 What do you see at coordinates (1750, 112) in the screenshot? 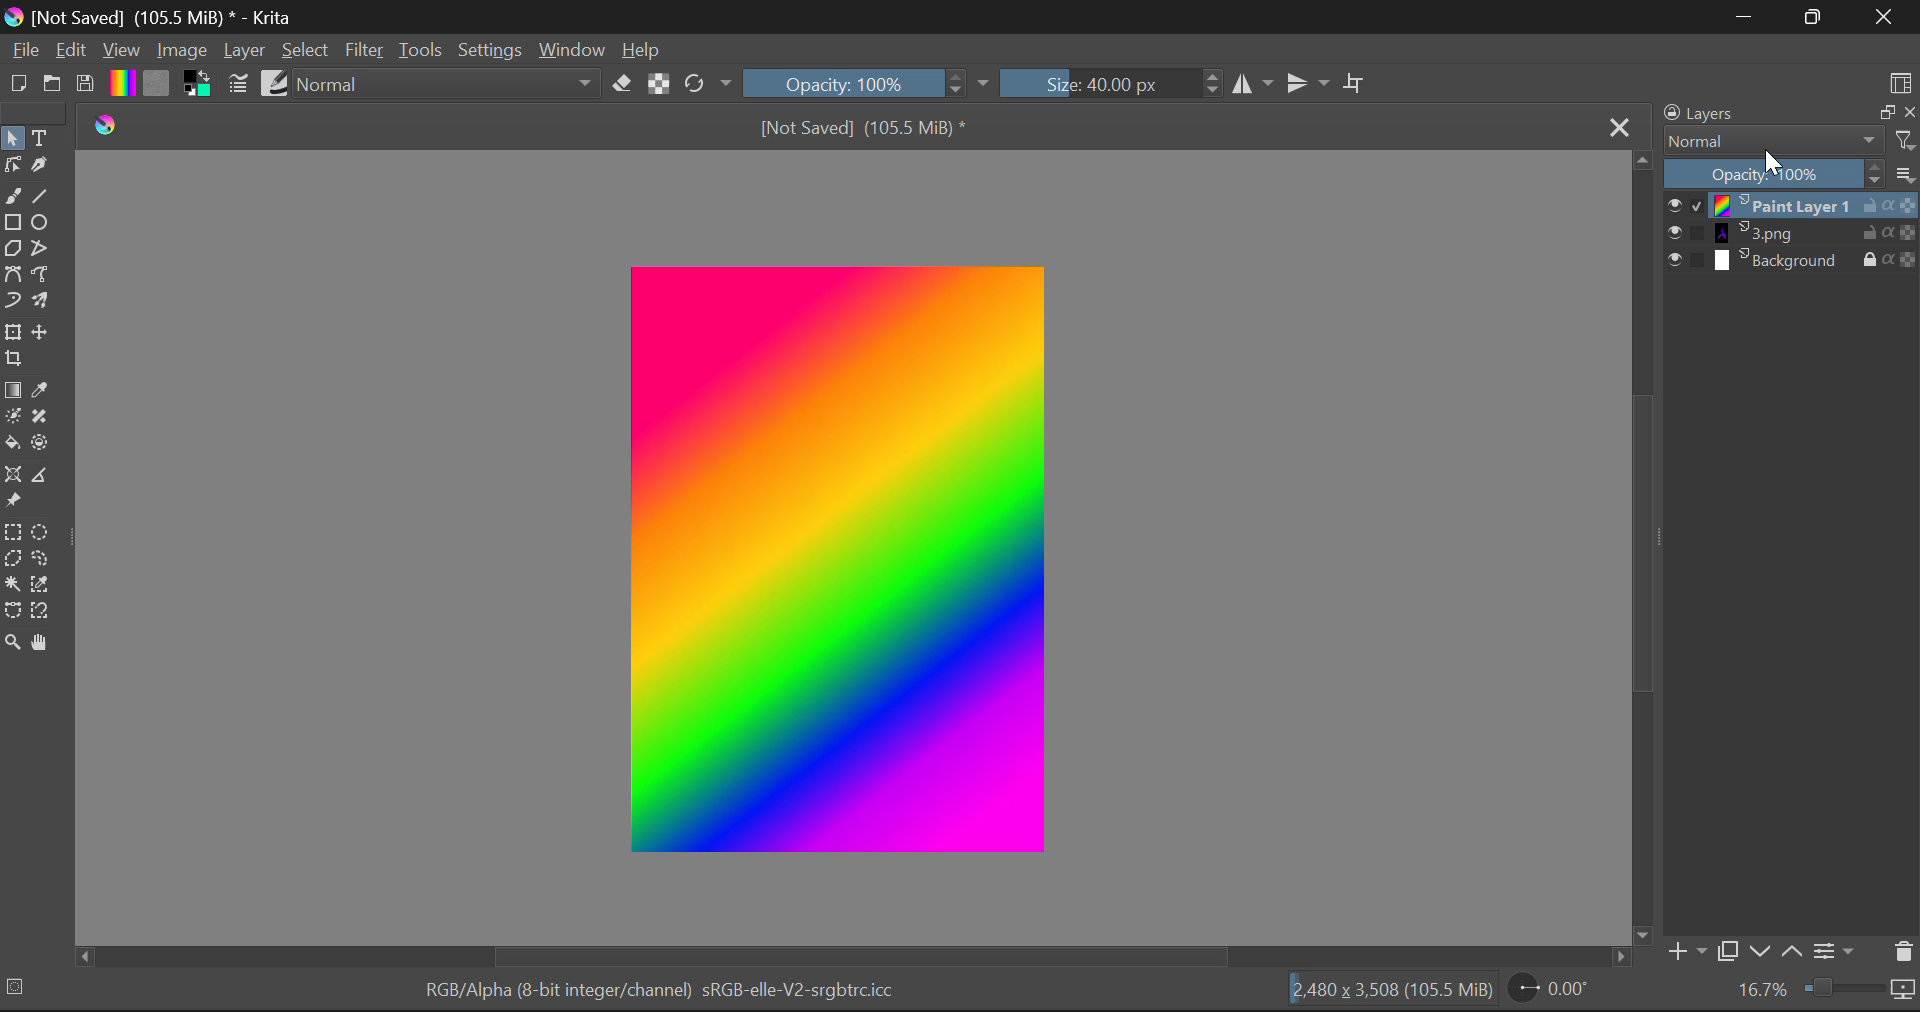
I see `Layers` at bounding box center [1750, 112].